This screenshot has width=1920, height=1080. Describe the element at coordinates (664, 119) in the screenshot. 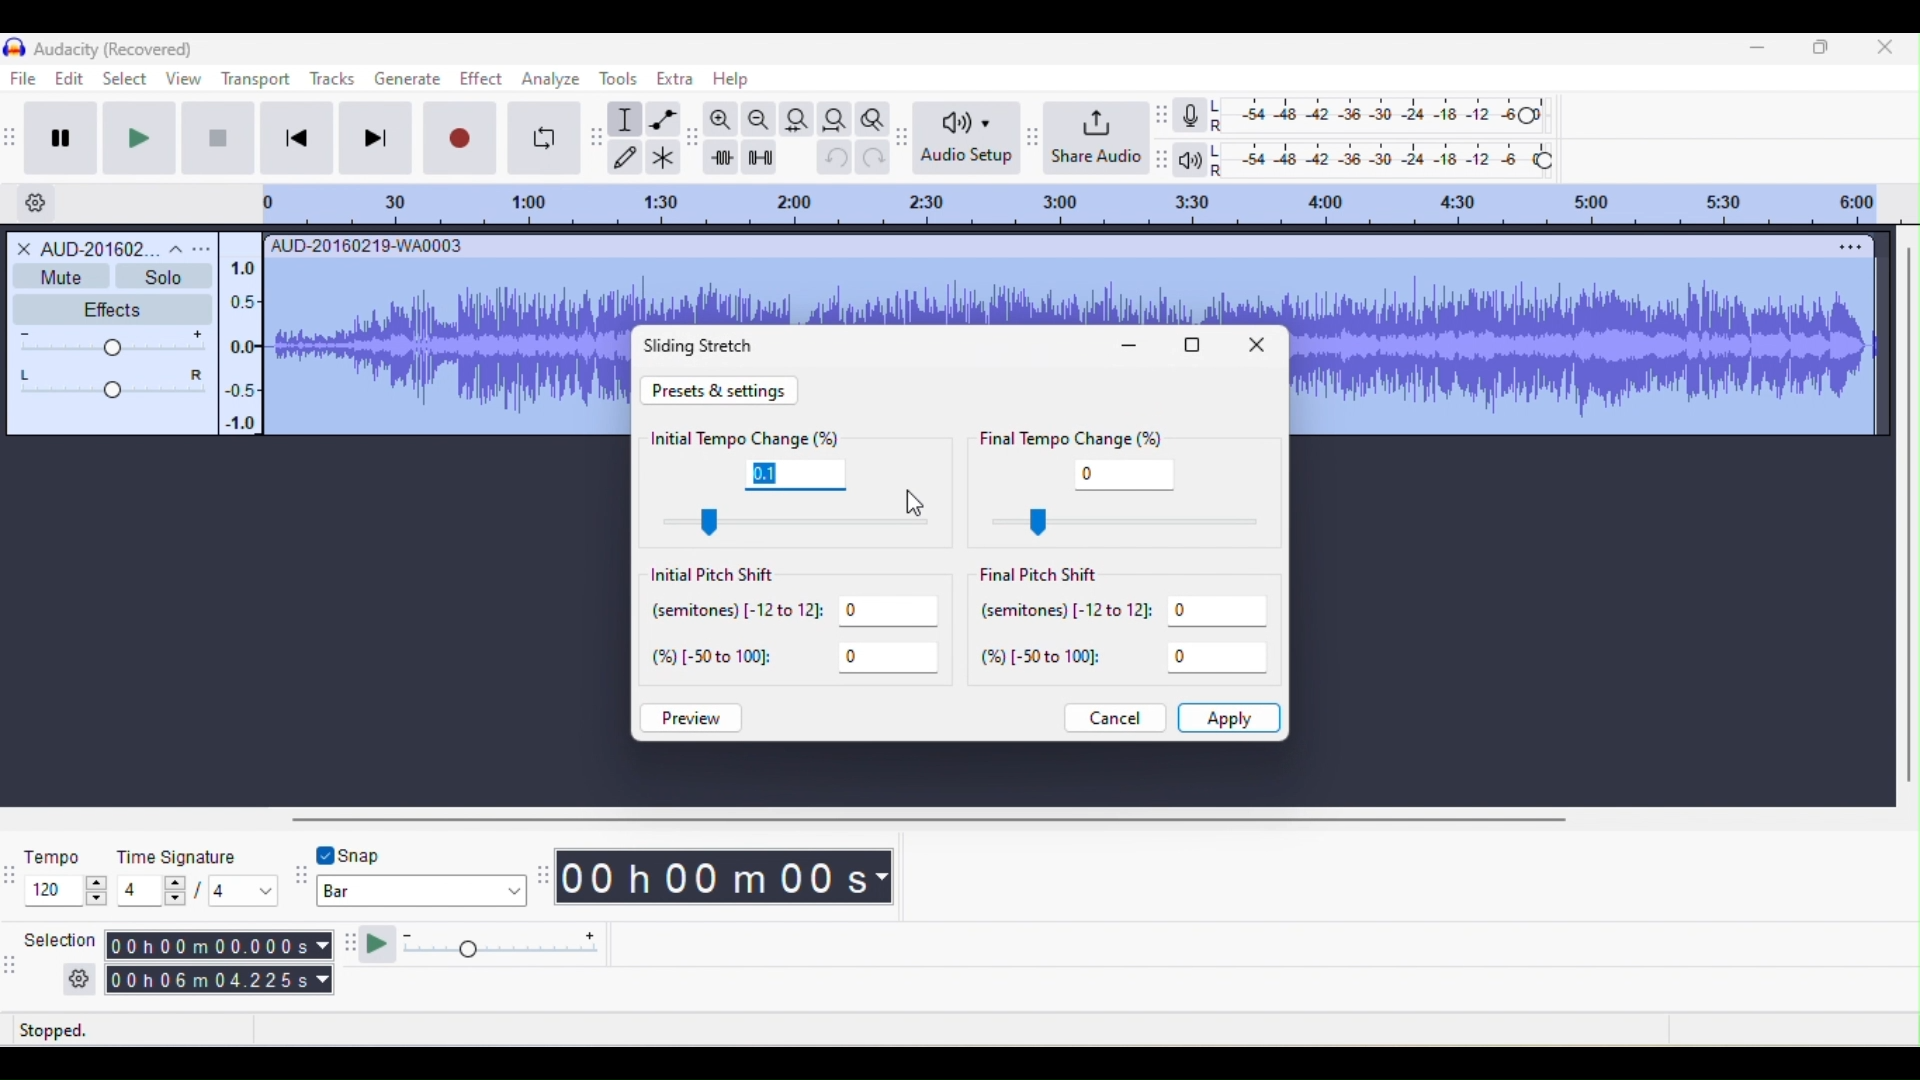

I see `envelope tool` at that location.